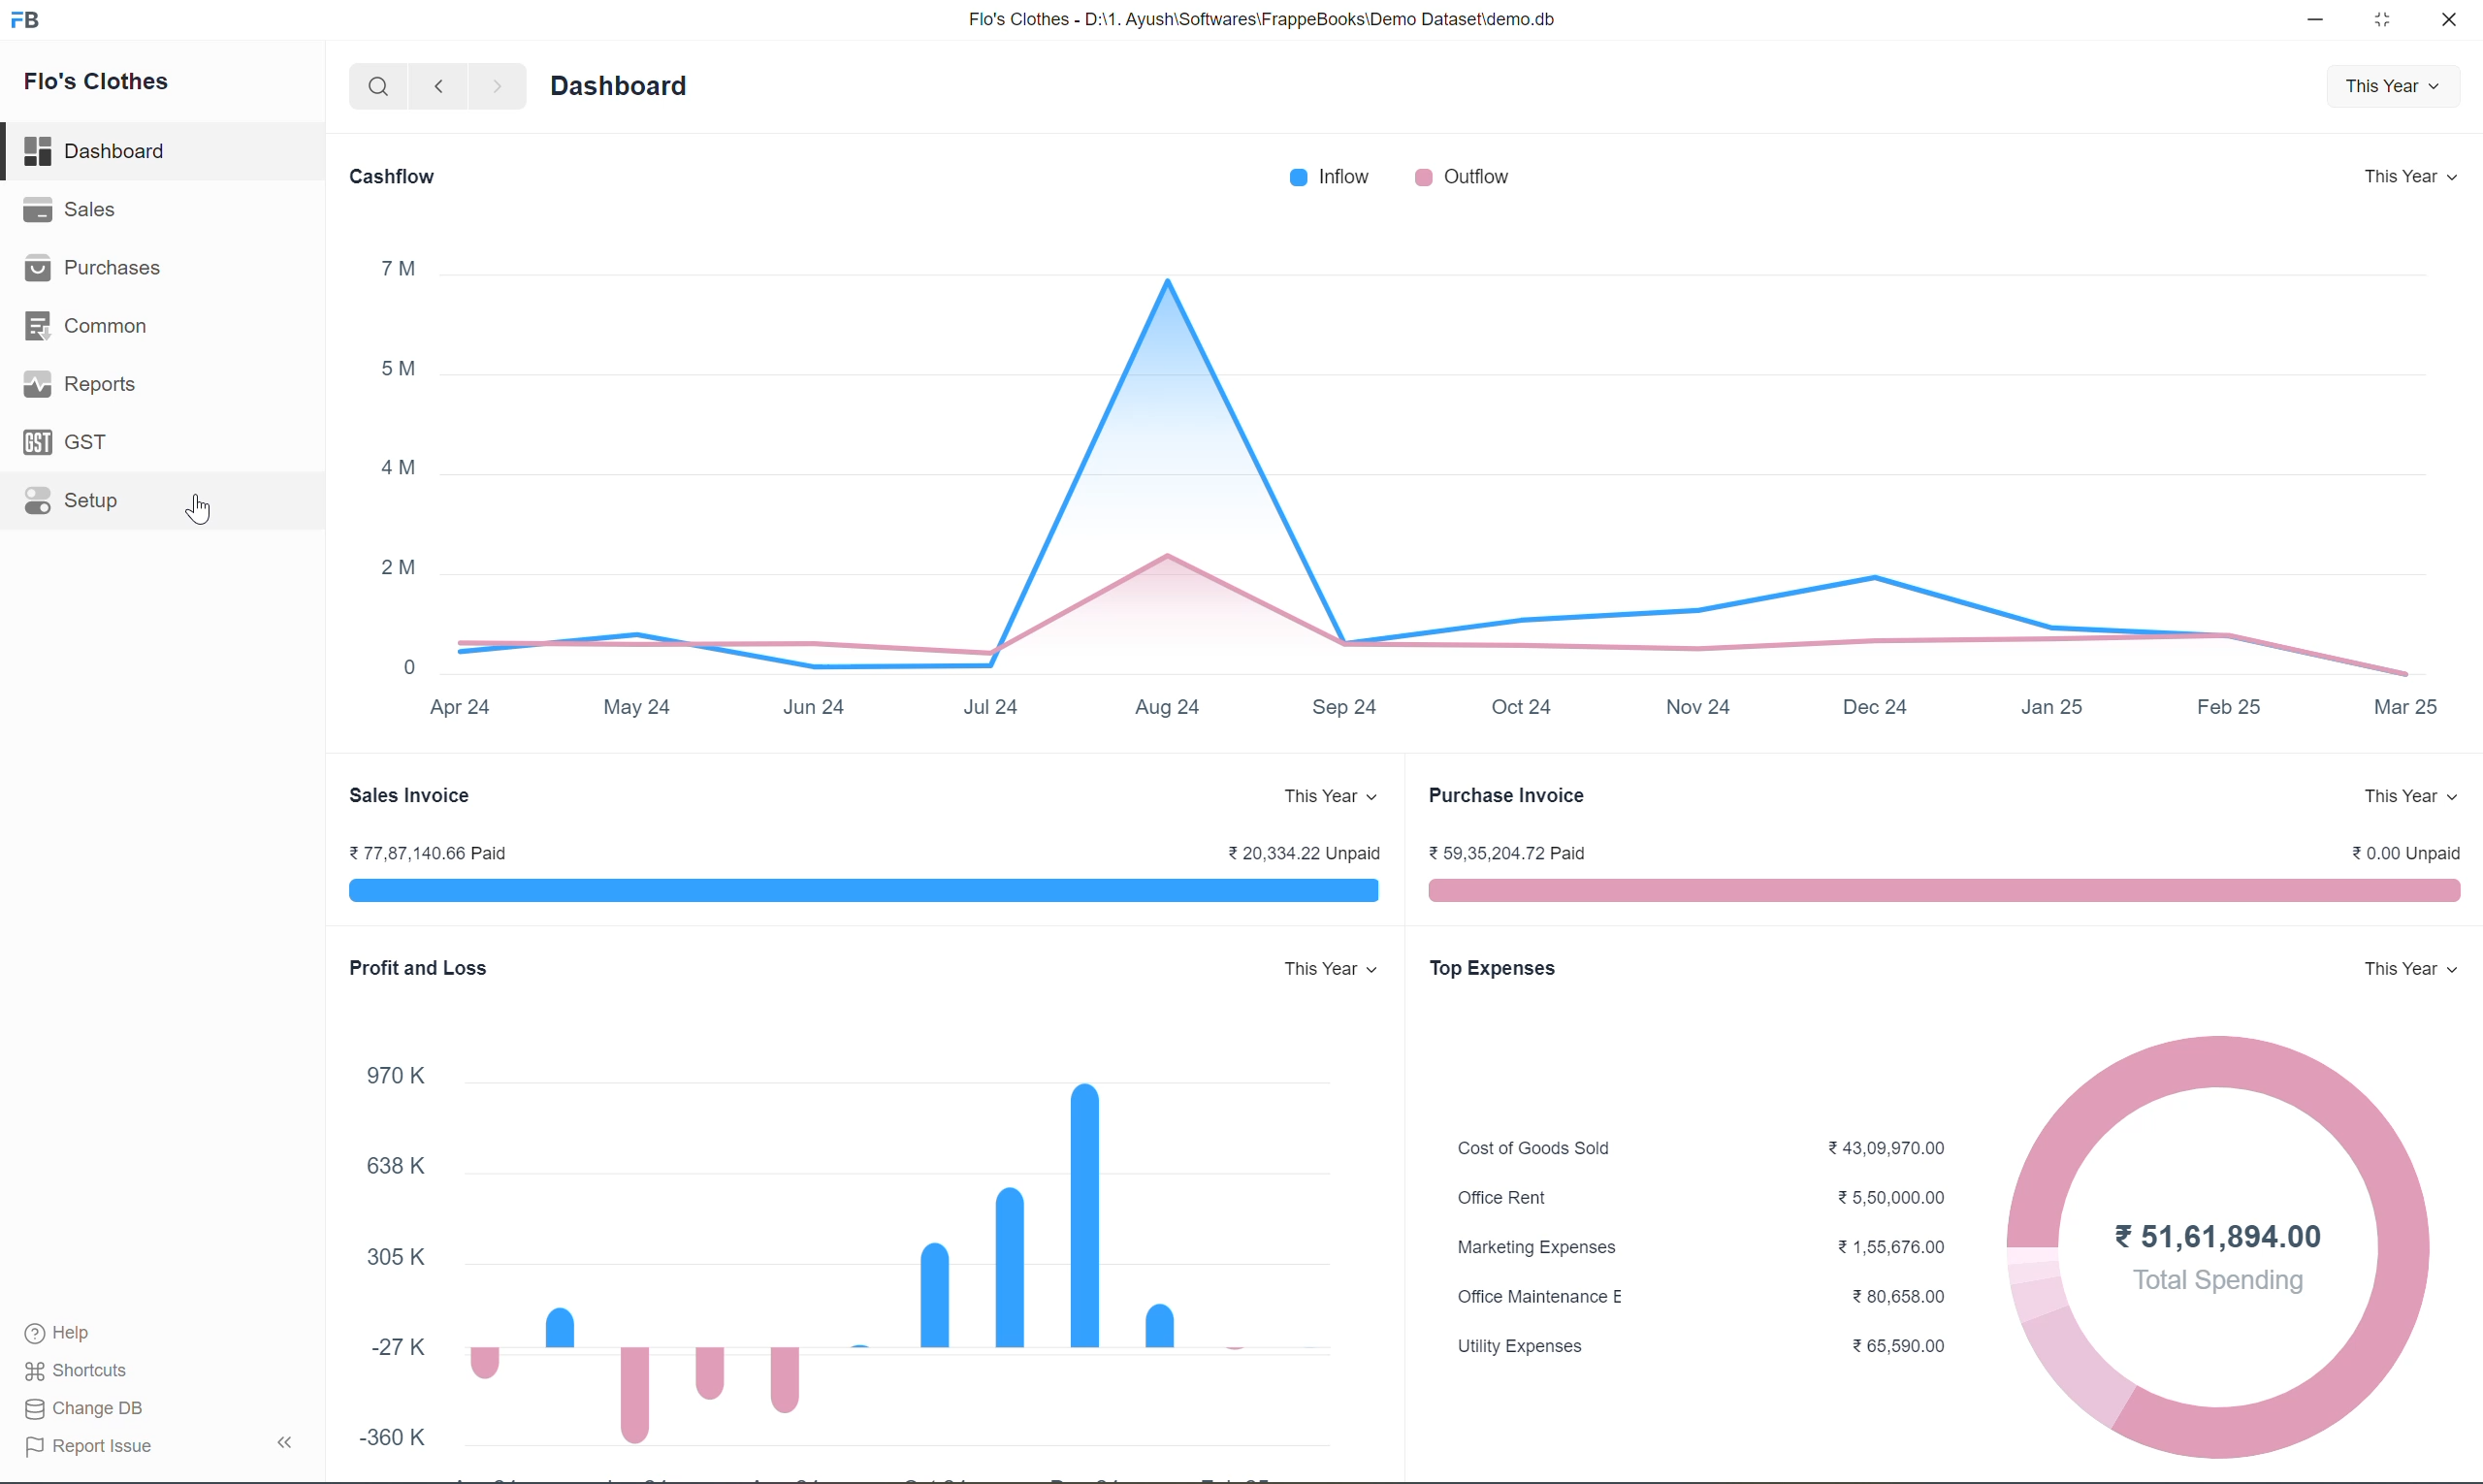 This screenshot has width=2483, height=1484. I want to click on Setup, so click(72, 500).